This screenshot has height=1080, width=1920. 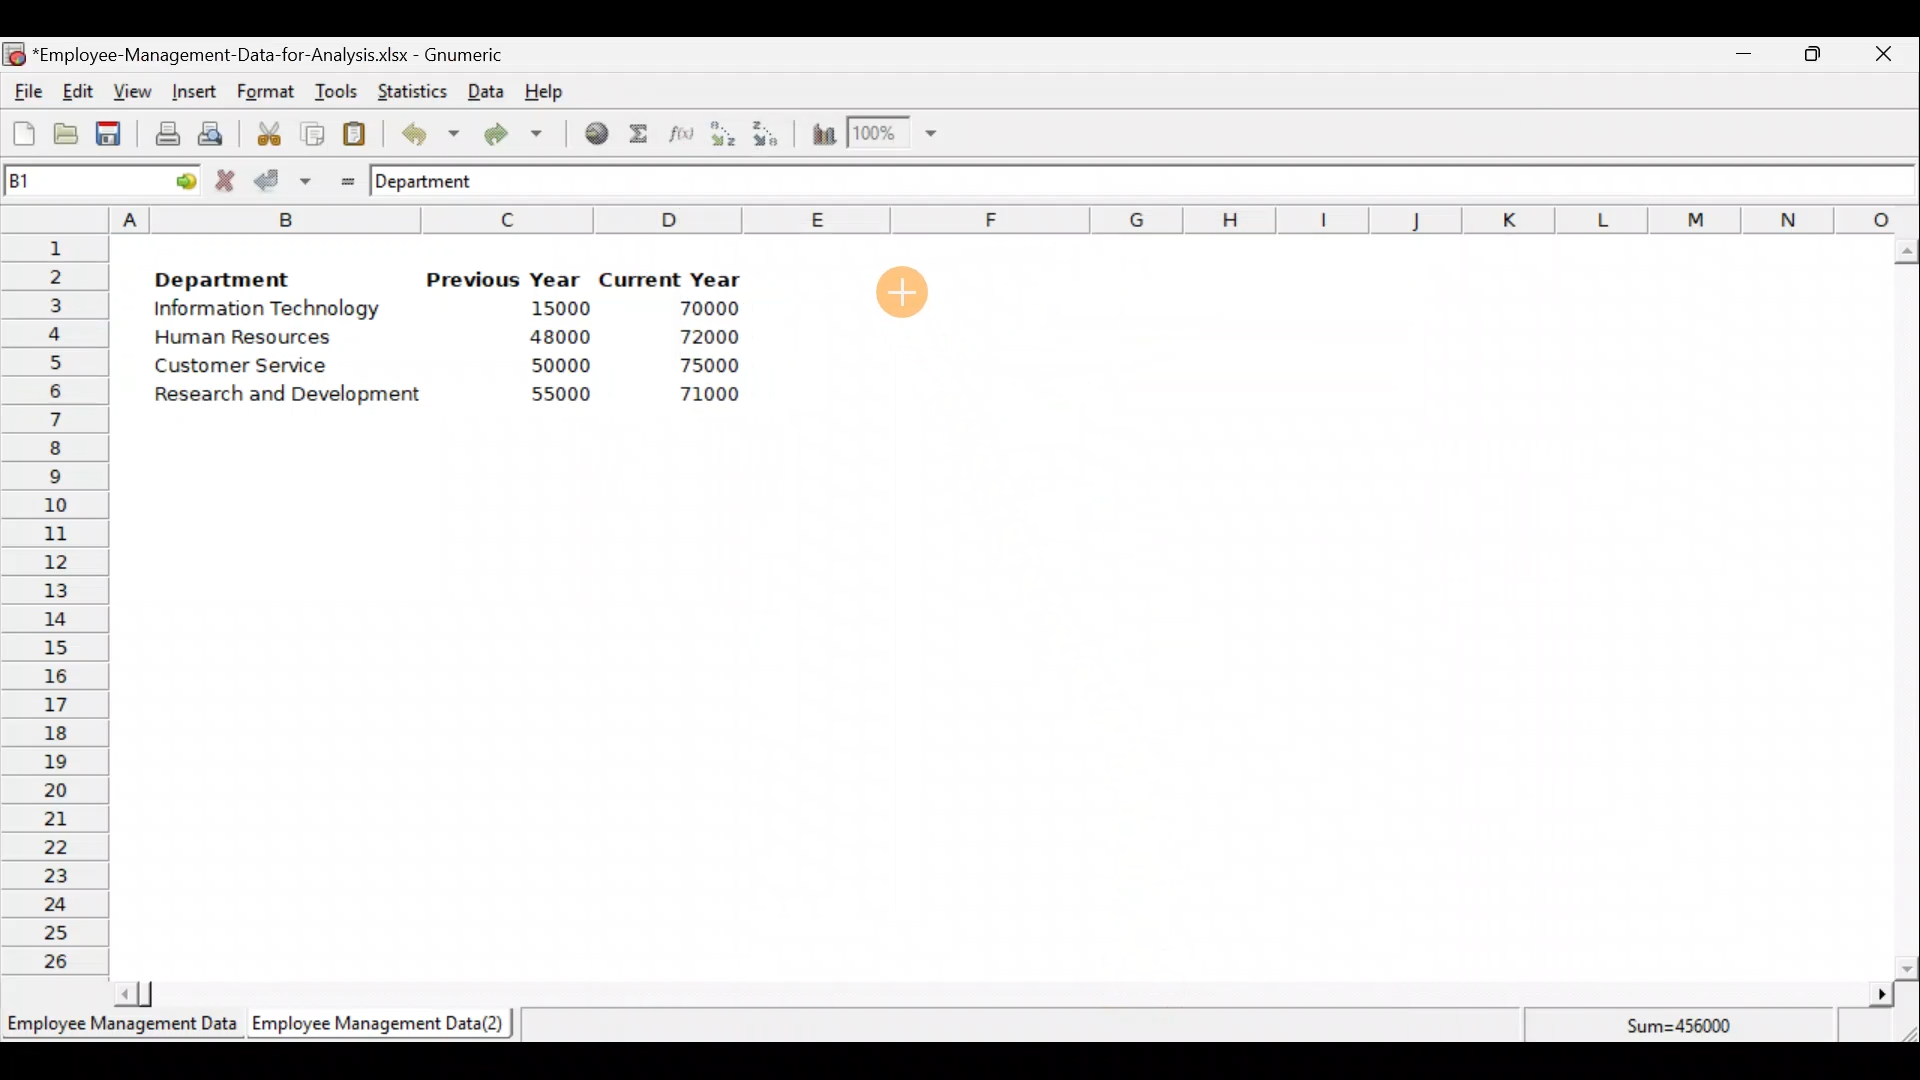 What do you see at coordinates (167, 133) in the screenshot?
I see `Print current file` at bounding box center [167, 133].